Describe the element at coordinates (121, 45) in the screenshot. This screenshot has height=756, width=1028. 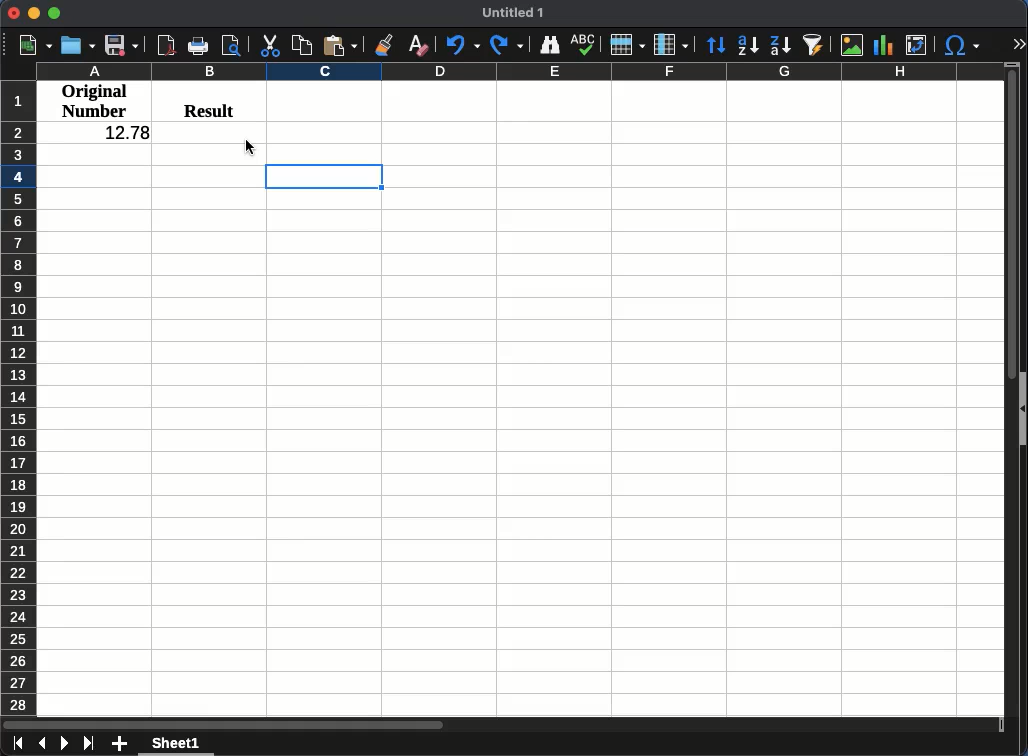
I see `save` at that location.